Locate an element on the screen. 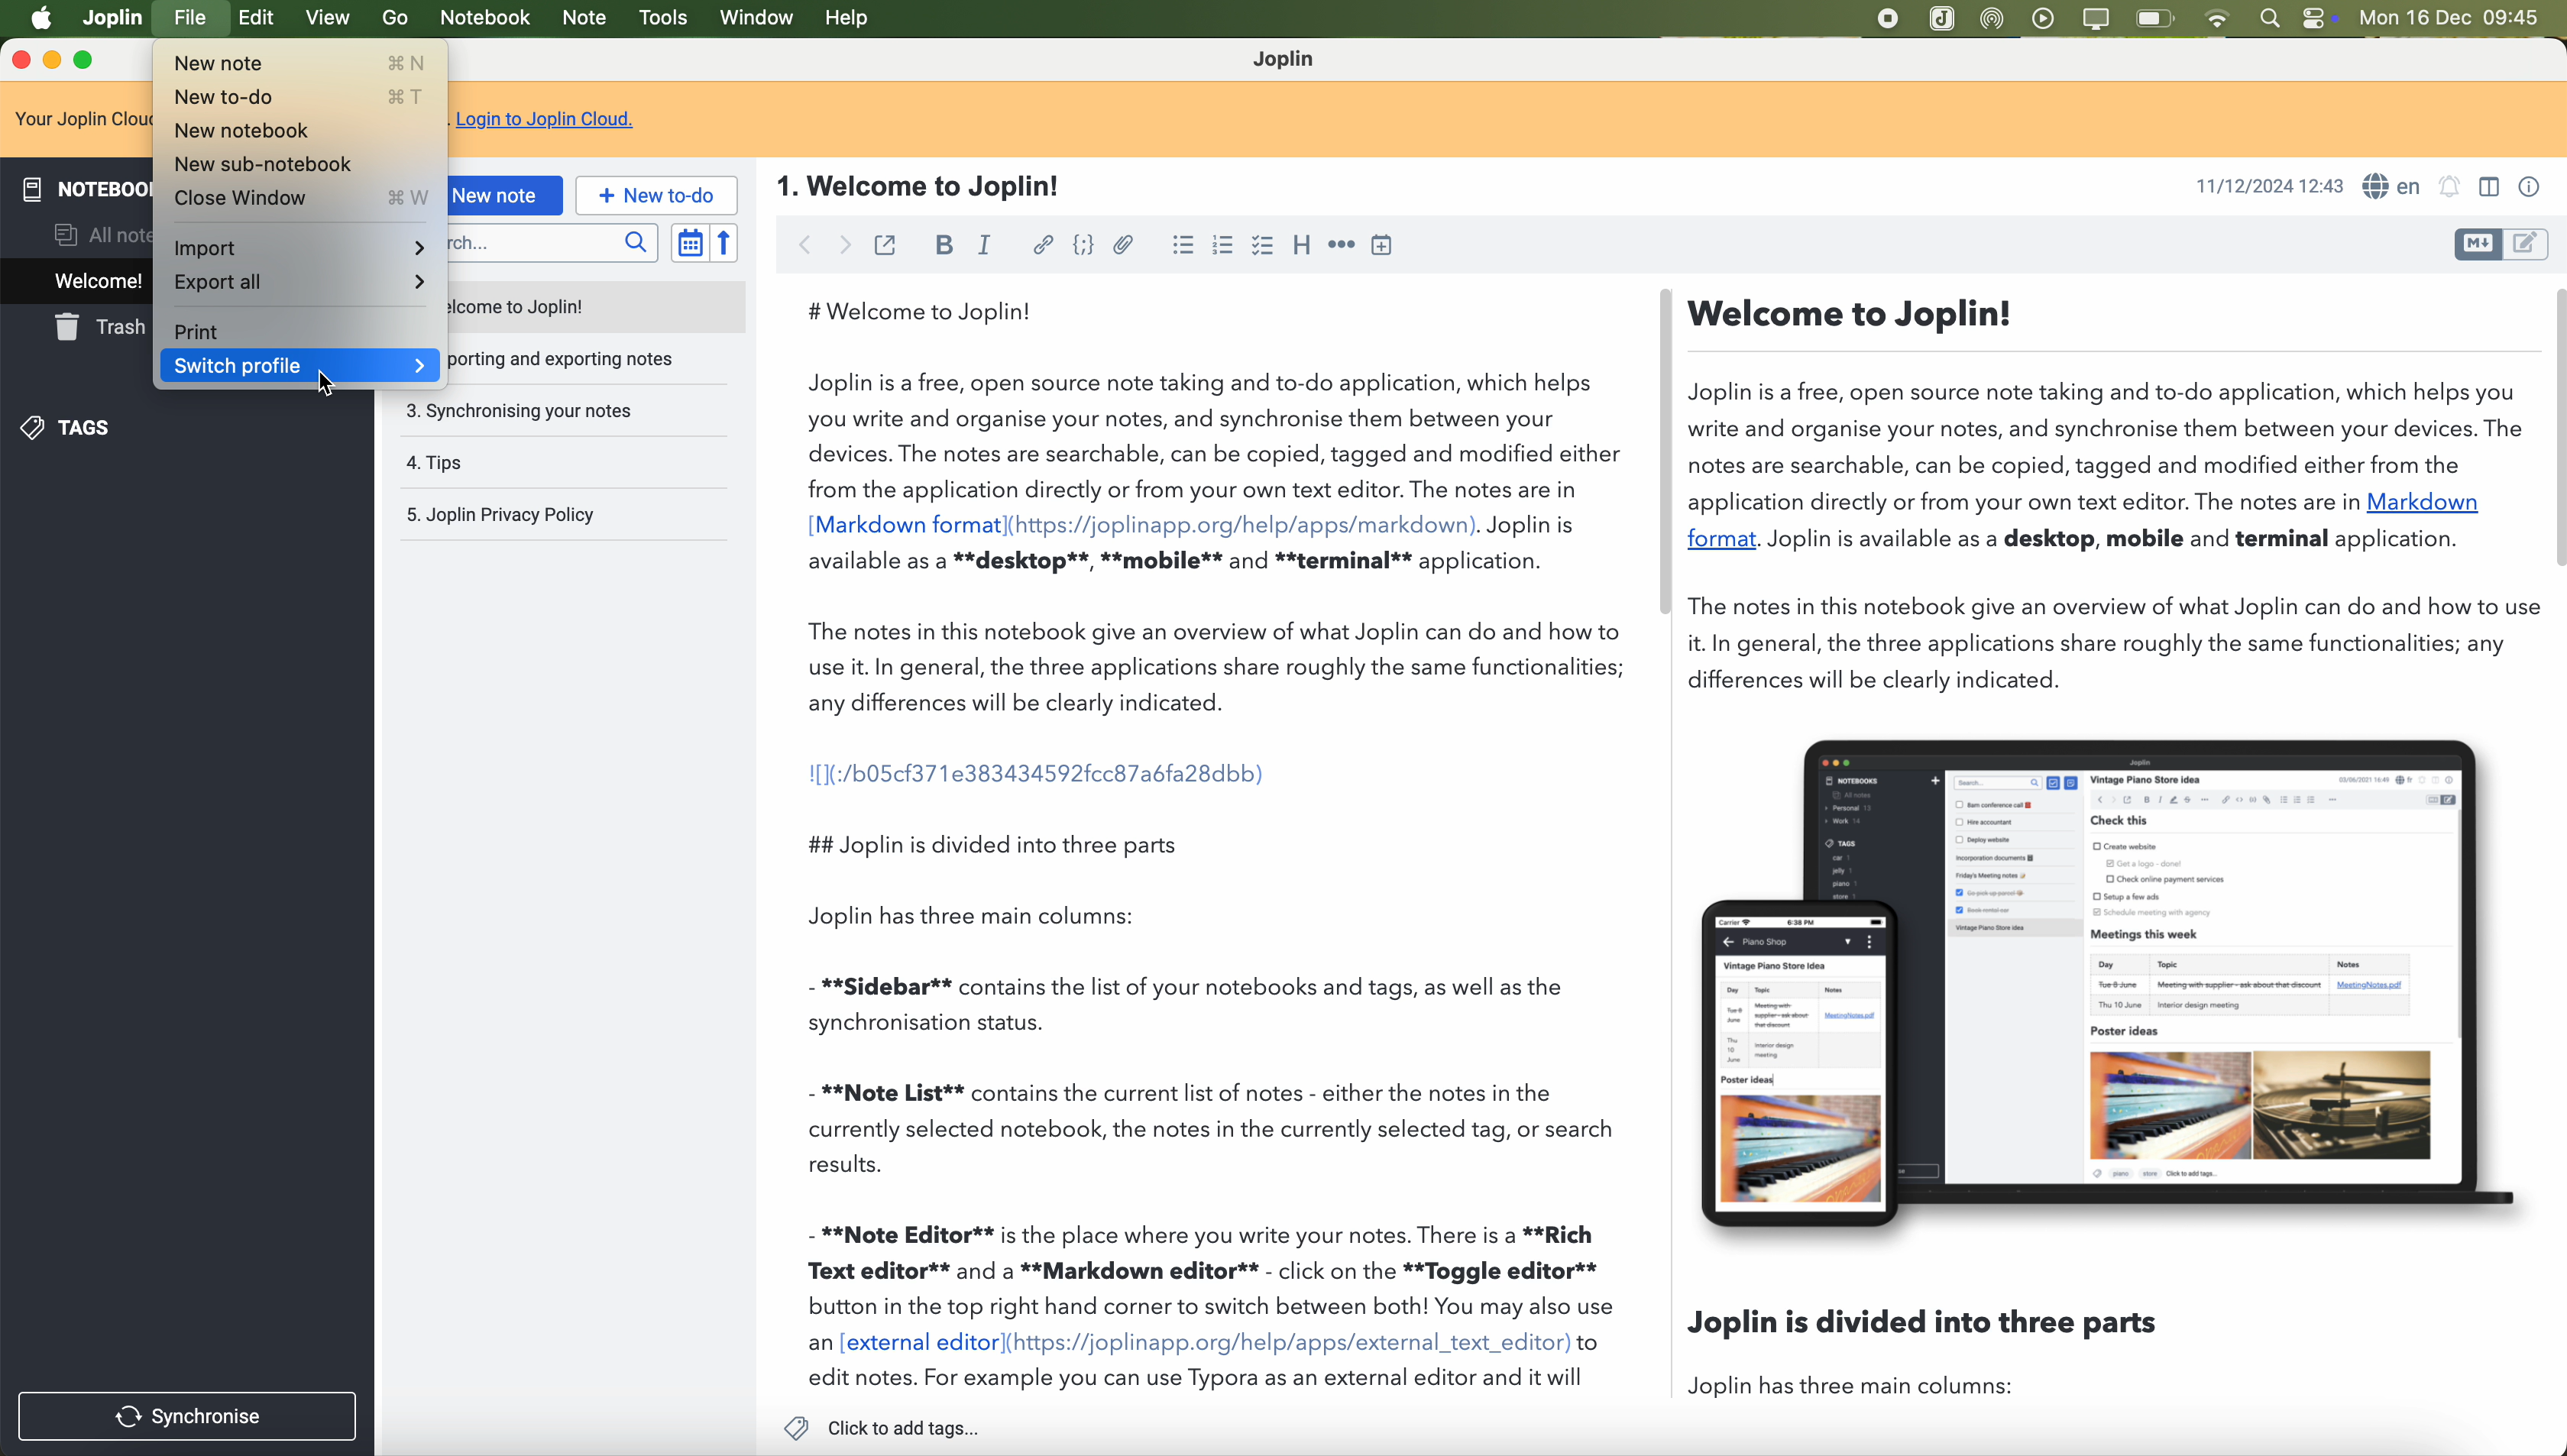 The height and width of the screenshot is (1456, 2567). insert time is located at coordinates (1380, 245).